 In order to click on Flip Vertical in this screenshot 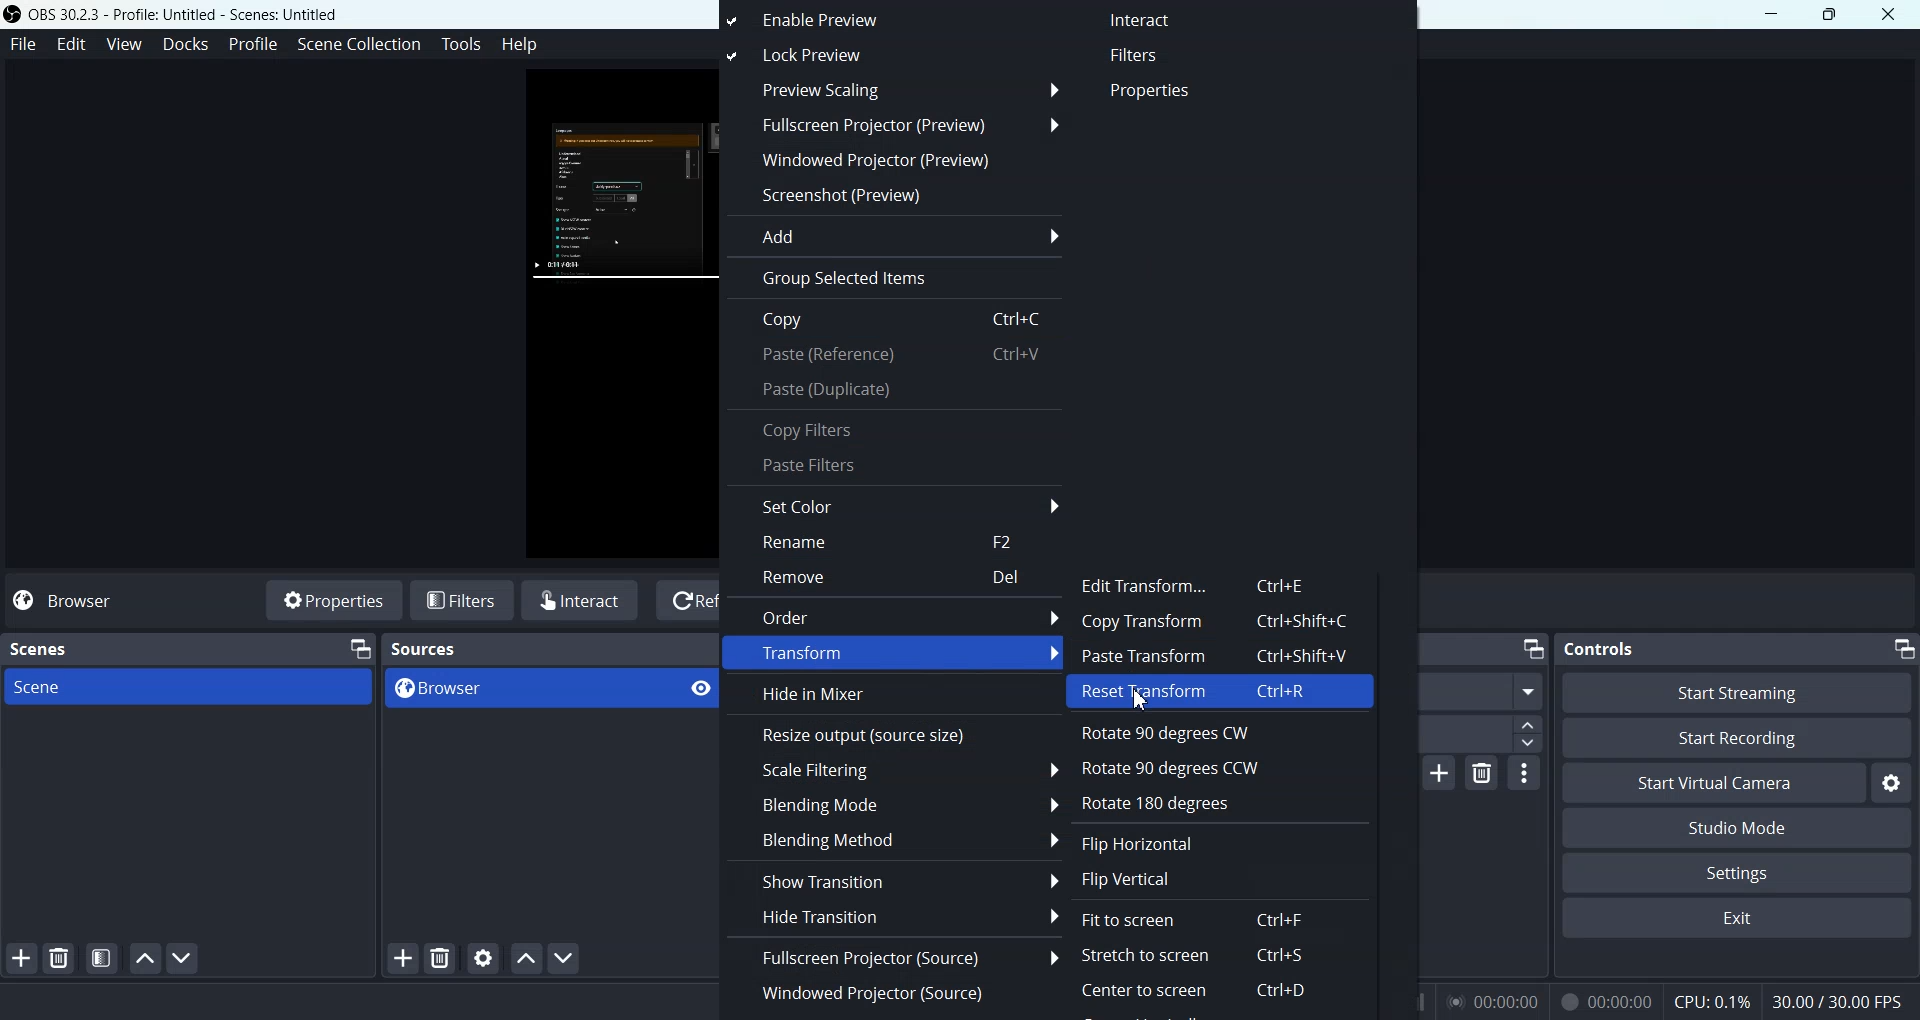, I will do `click(1146, 877)`.